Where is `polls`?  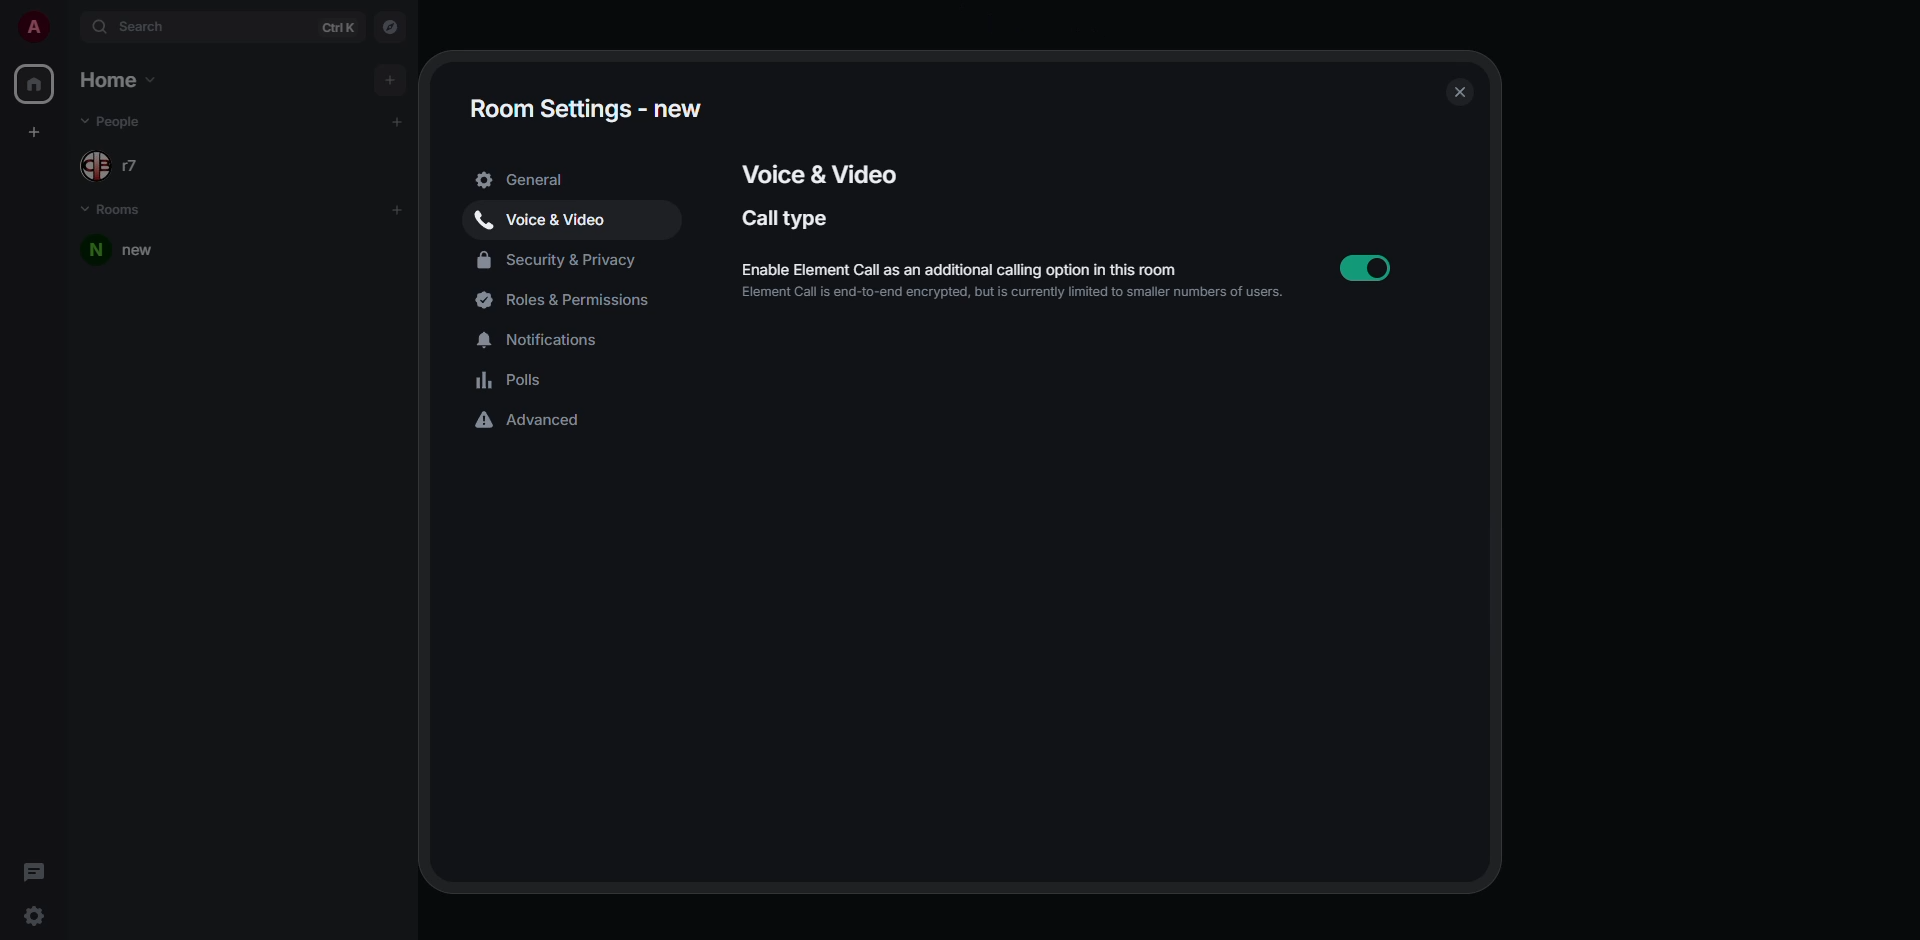 polls is located at coordinates (512, 380).